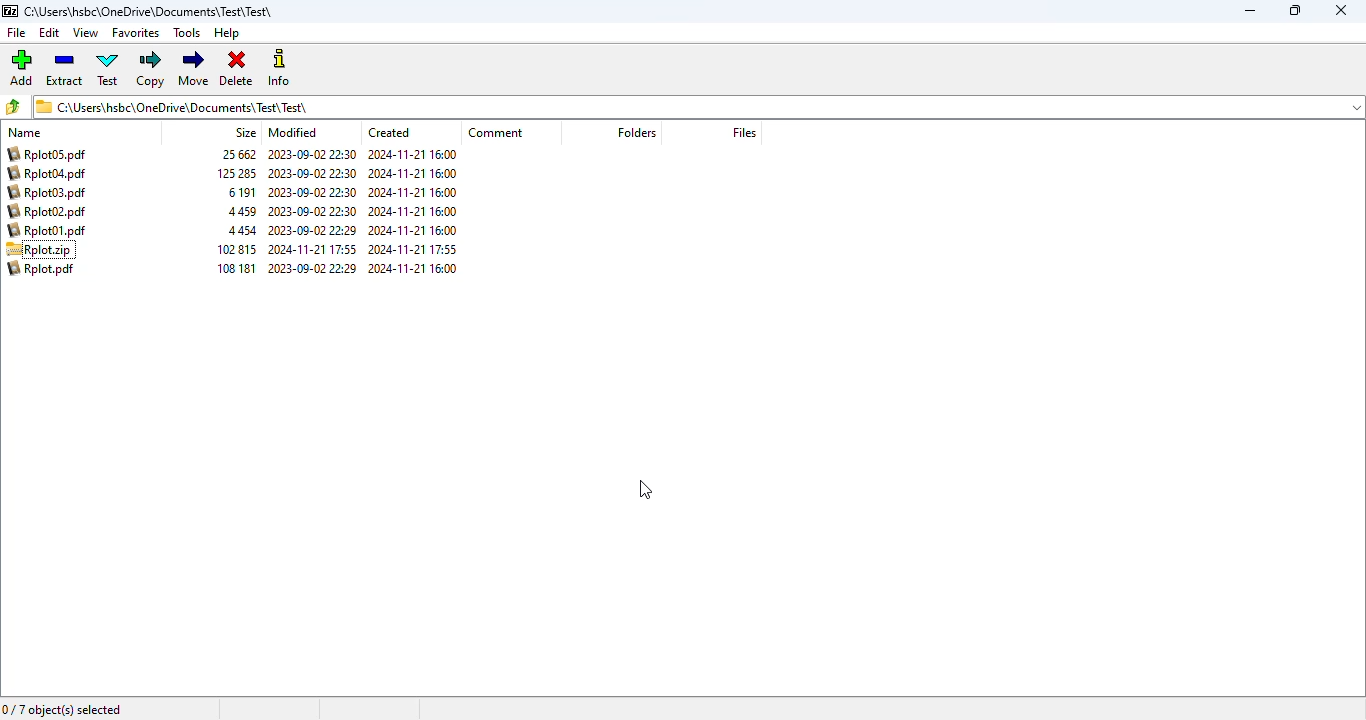 The image size is (1366, 720). Describe the element at coordinates (241, 232) in the screenshot. I see `4 454` at that location.